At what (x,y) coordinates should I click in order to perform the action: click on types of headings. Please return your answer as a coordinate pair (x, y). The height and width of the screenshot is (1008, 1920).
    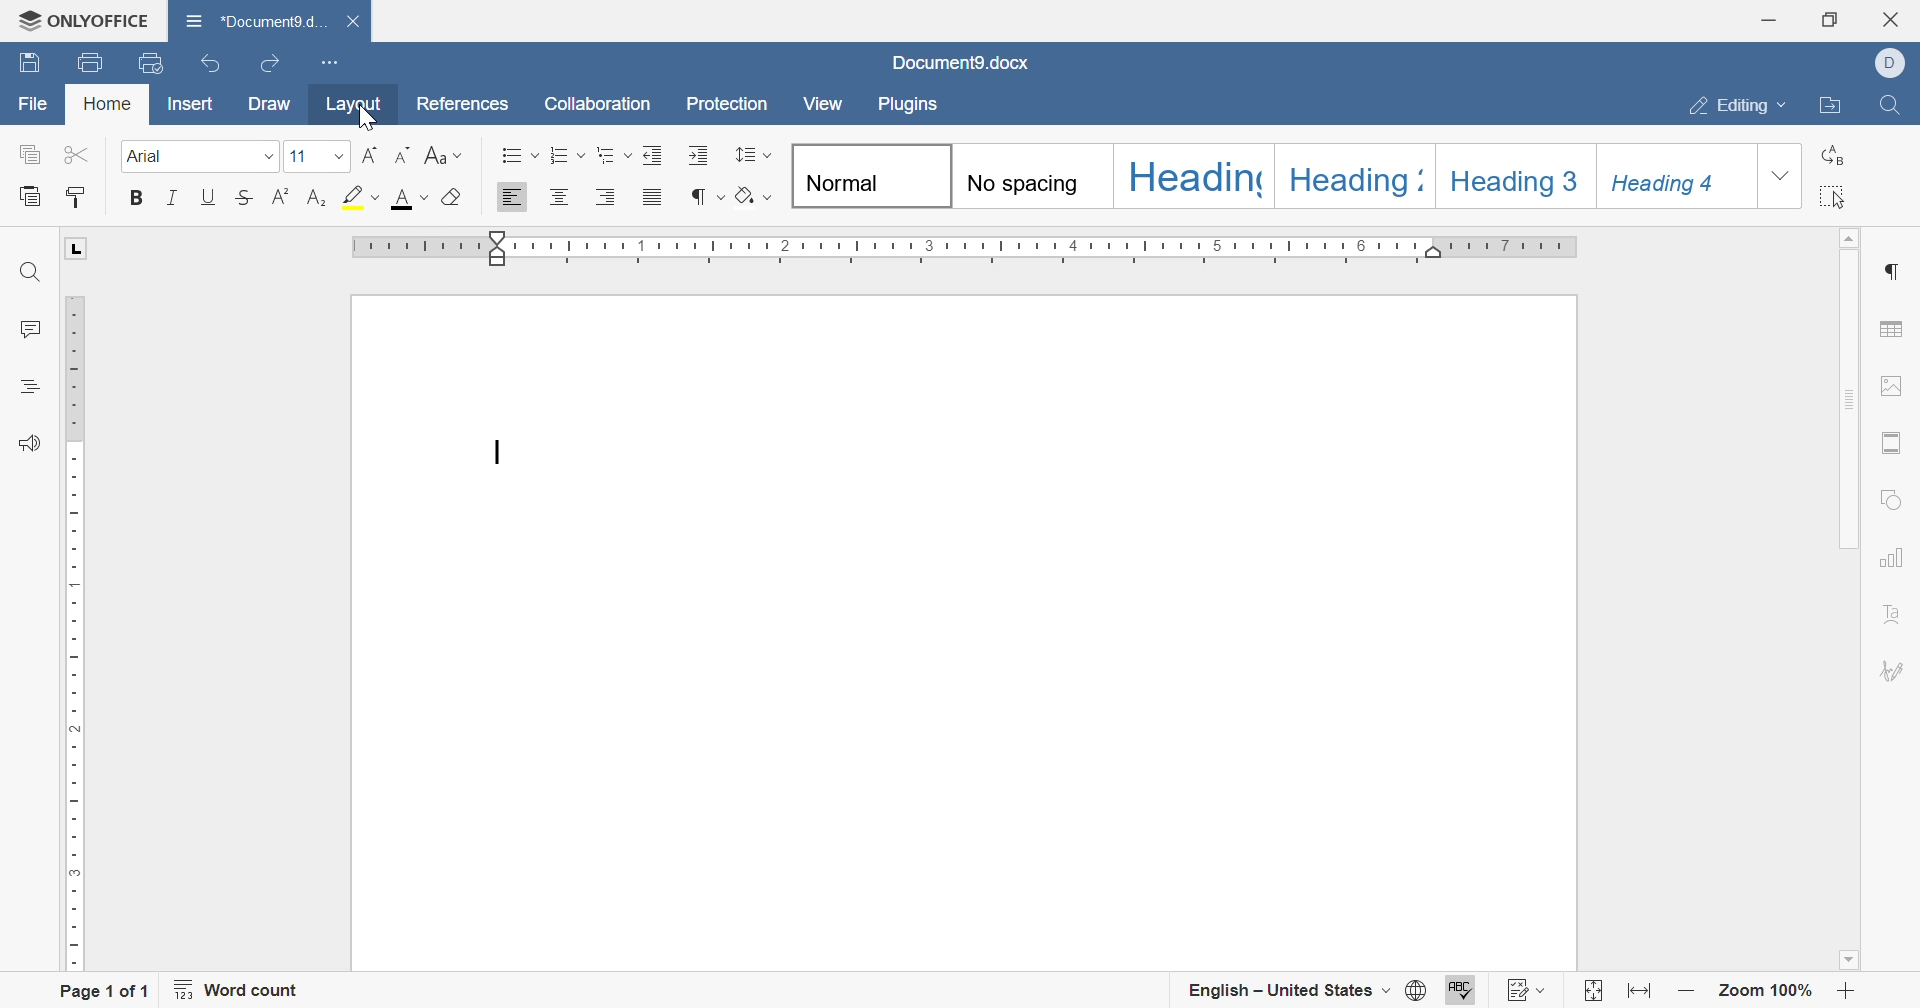
    Looking at the image, I should click on (1271, 174).